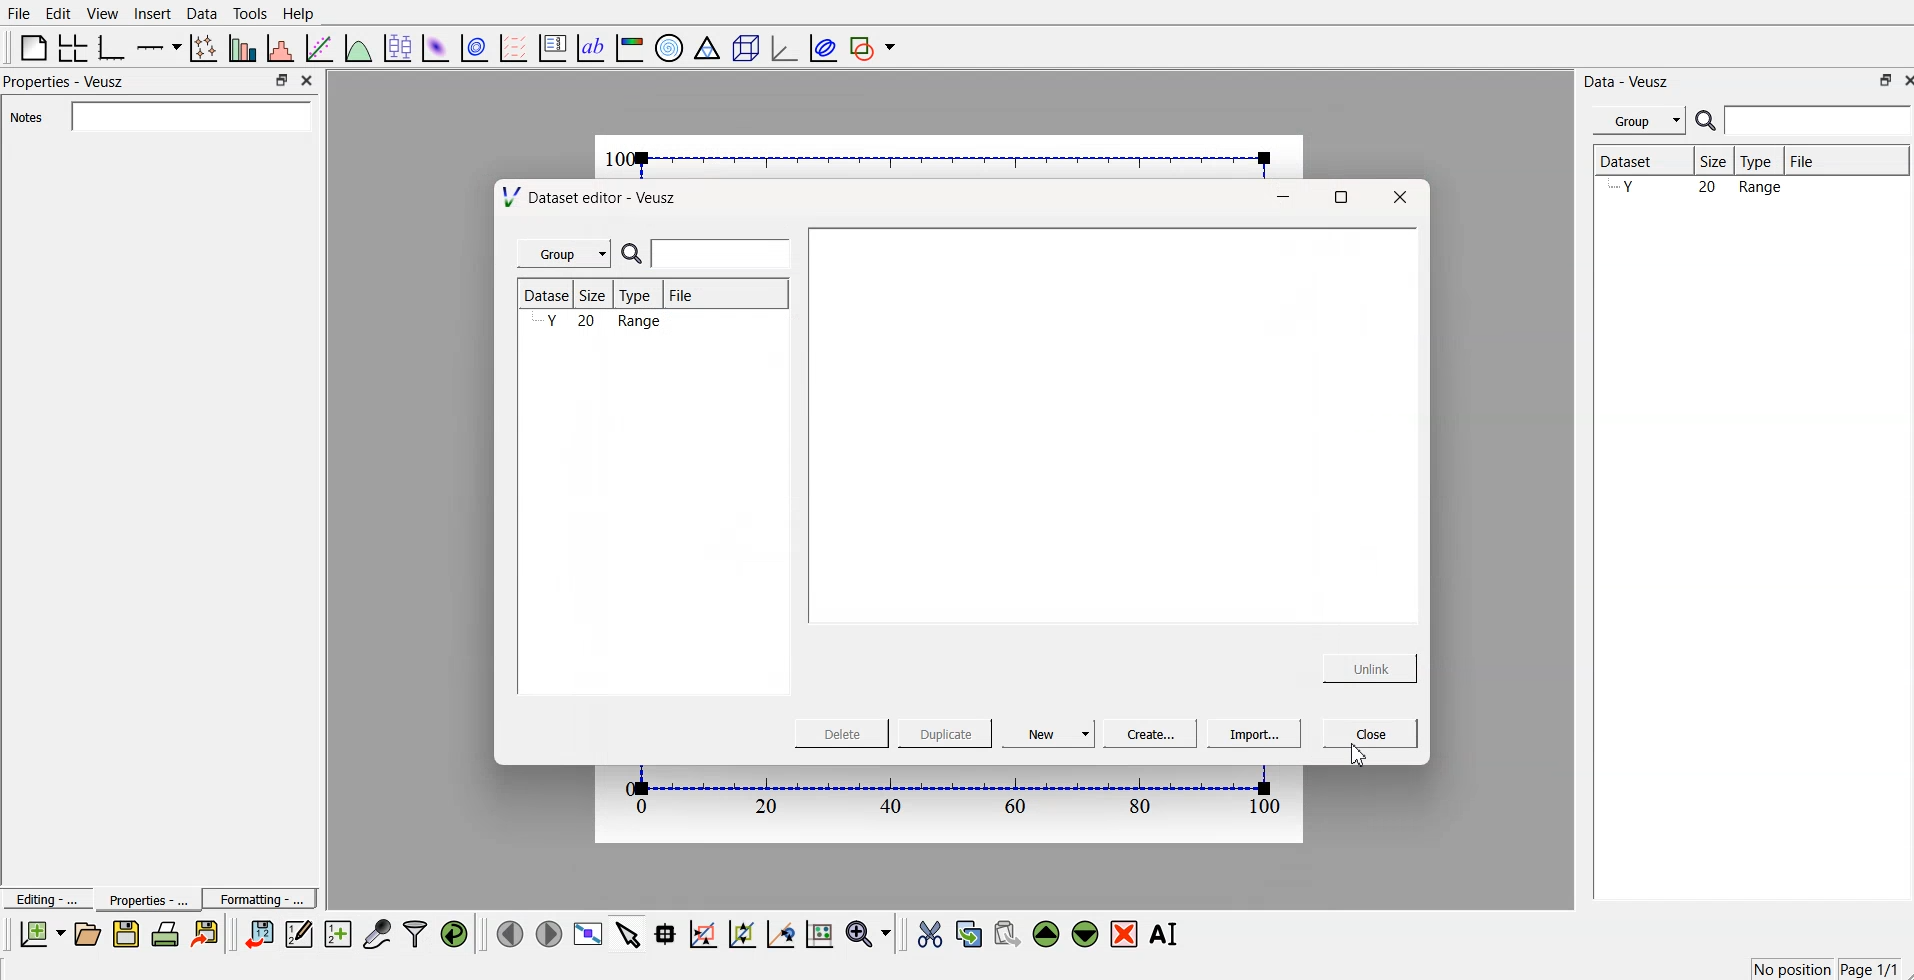 The image size is (1914, 980). Describe the element at coordinates (397, 46) in the screenshot. I see `plot box plots` at that location.